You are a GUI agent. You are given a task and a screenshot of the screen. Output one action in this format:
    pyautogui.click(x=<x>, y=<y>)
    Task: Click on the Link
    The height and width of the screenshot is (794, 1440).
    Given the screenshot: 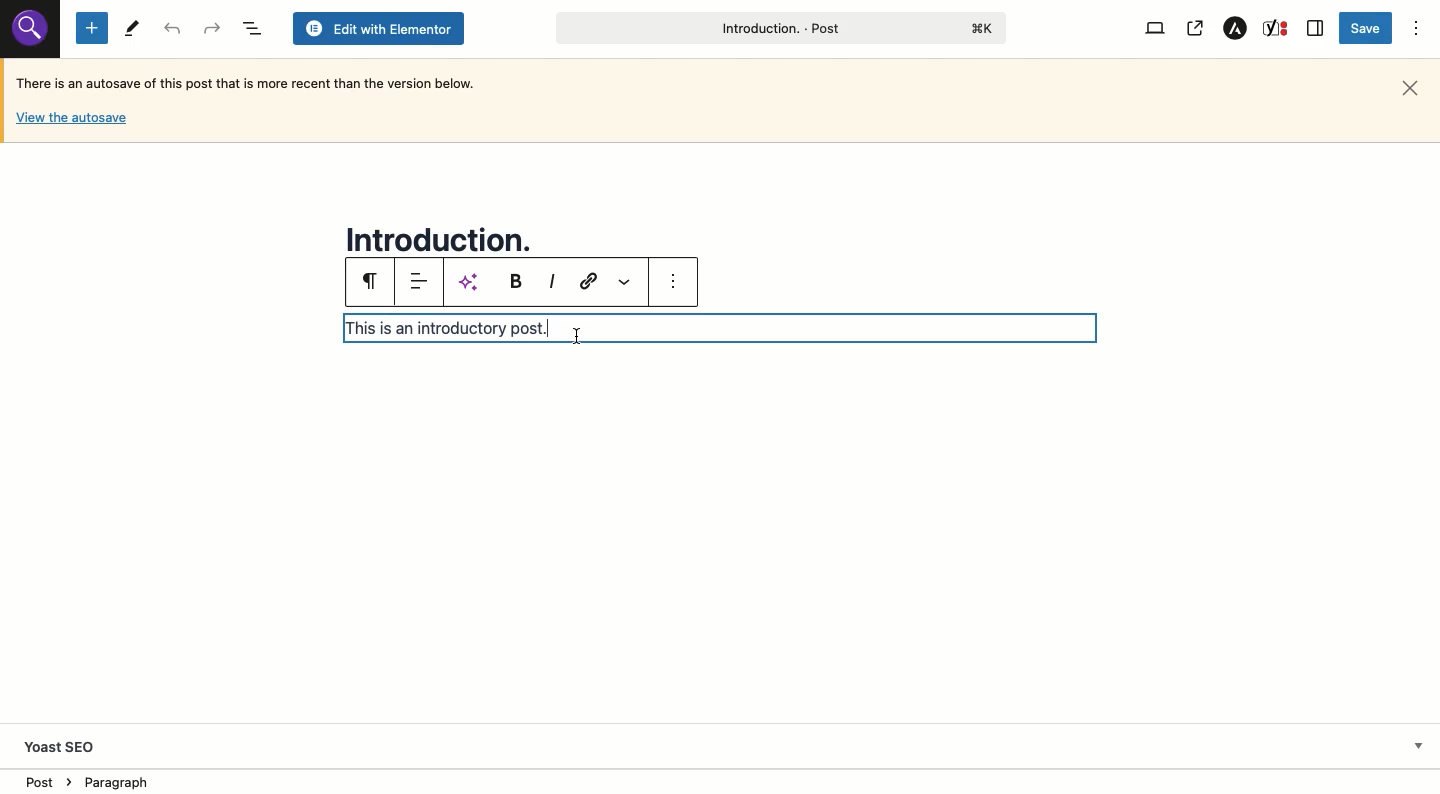 What is the action you would take?
    pyautogui.click(x=585, y=282)
    